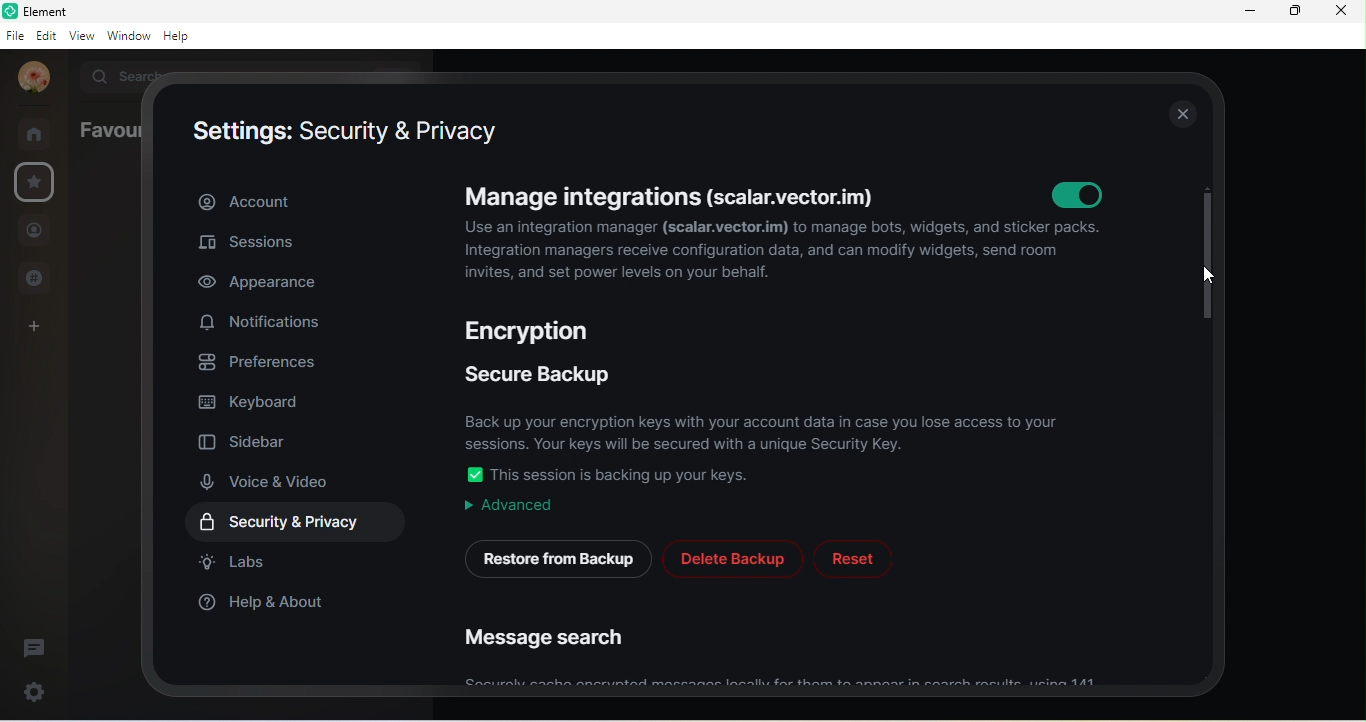 Image resolution: width=1366 pixels, height=722 pixels. What do you see at coordinates (551, 641) in the screenshot?
I see `message search` at bounding box center [551, 641].